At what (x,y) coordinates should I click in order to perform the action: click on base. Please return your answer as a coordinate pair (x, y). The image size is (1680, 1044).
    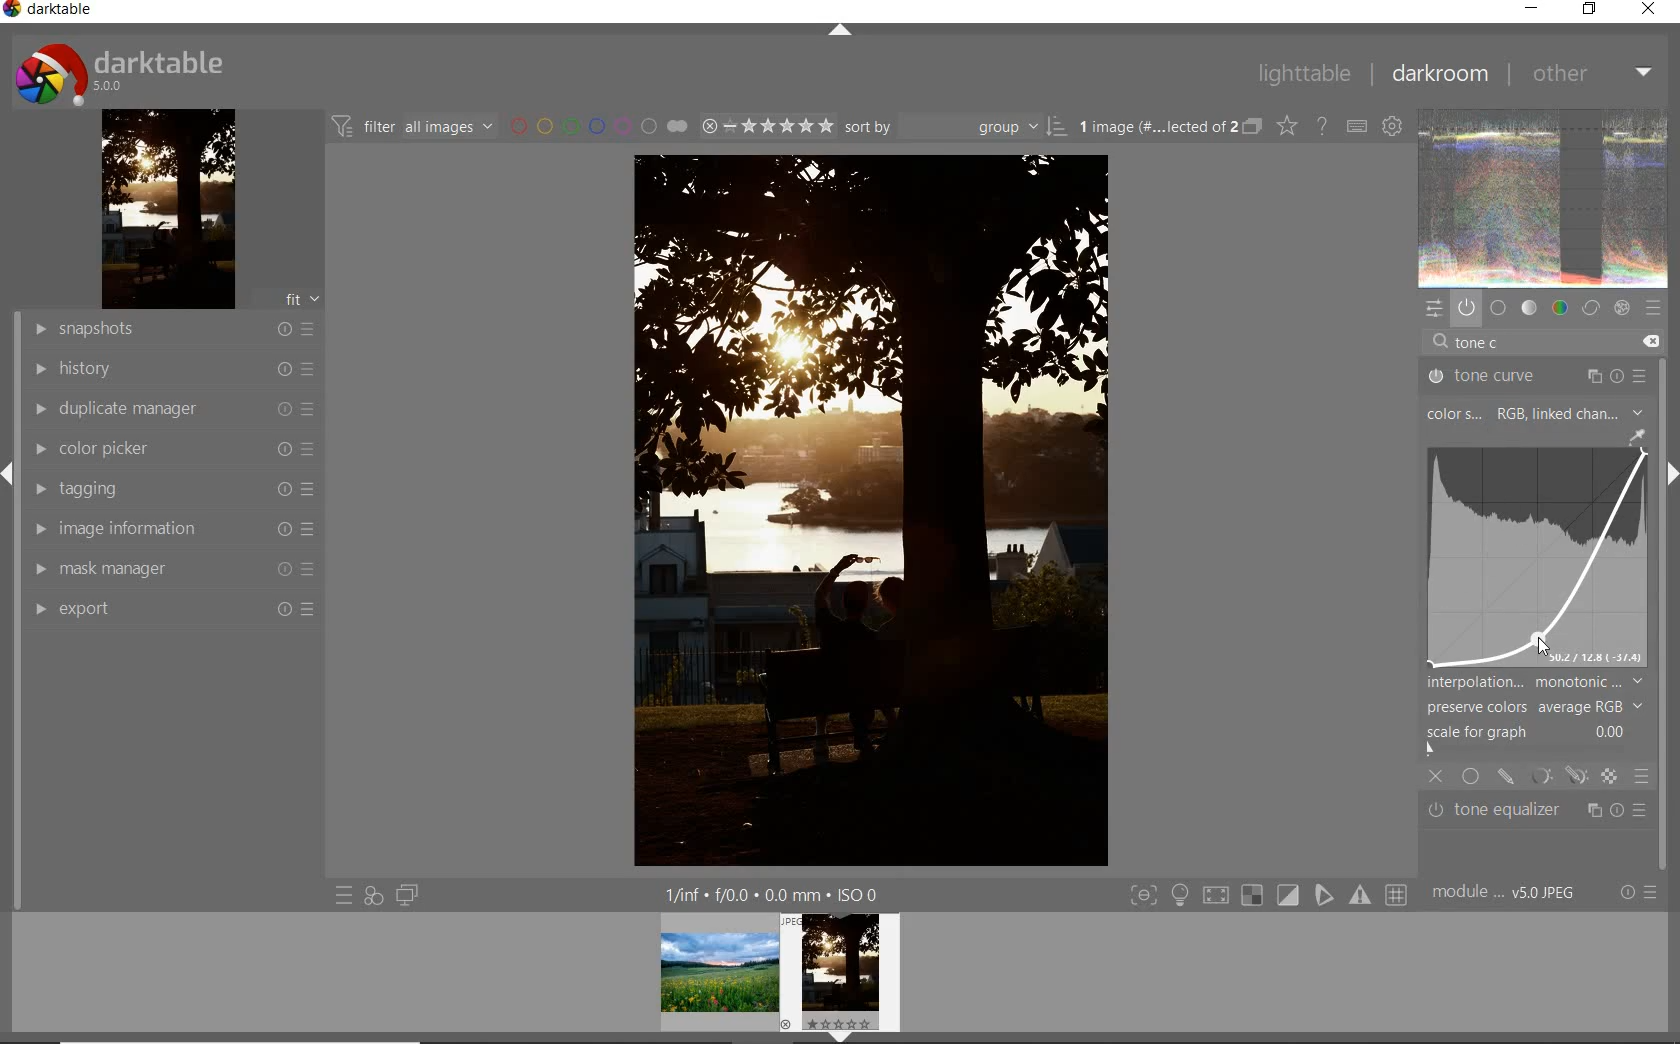
    Looking at the image, I should click on (1498, 307).